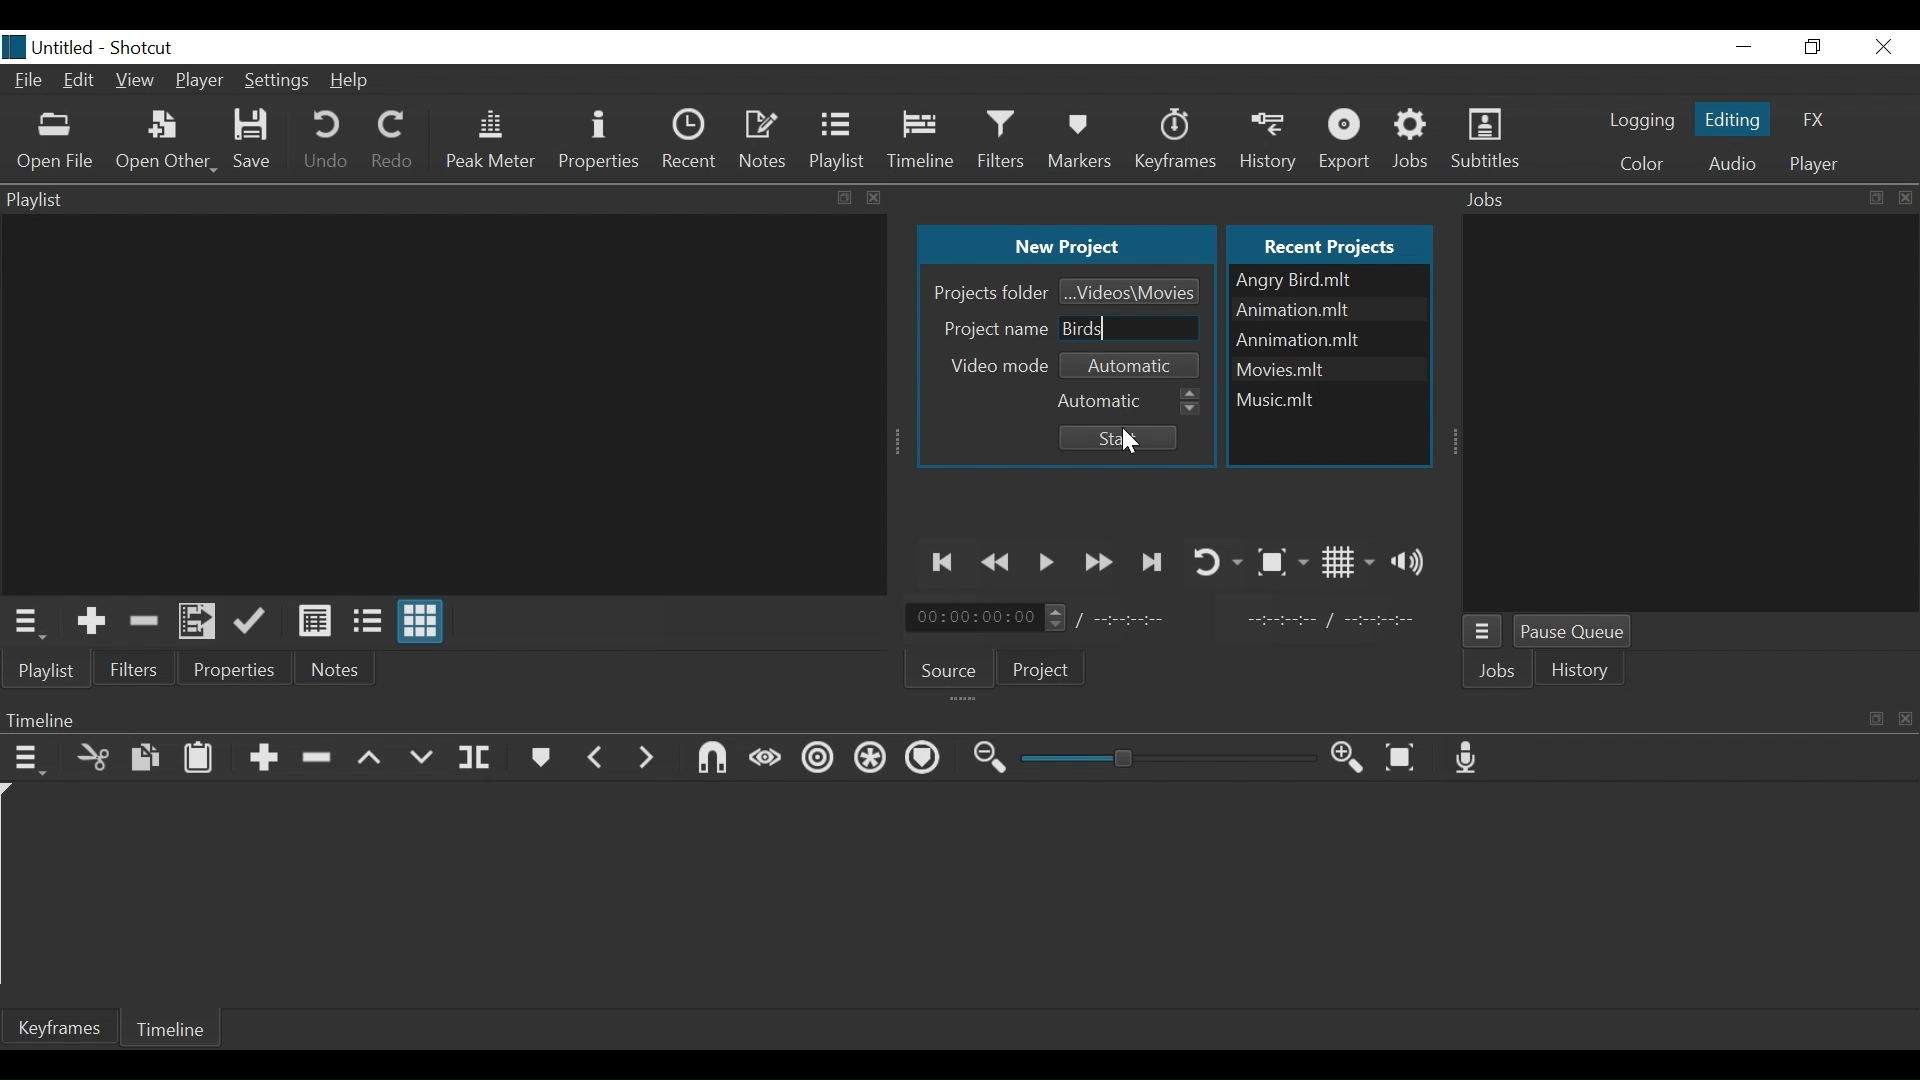 This screenshot has height=1080, width=1920. What do you see at coordinates (91, 621) in the screenshot?
I see `Add the Source to the playlist` at bounding box center [91, 621].